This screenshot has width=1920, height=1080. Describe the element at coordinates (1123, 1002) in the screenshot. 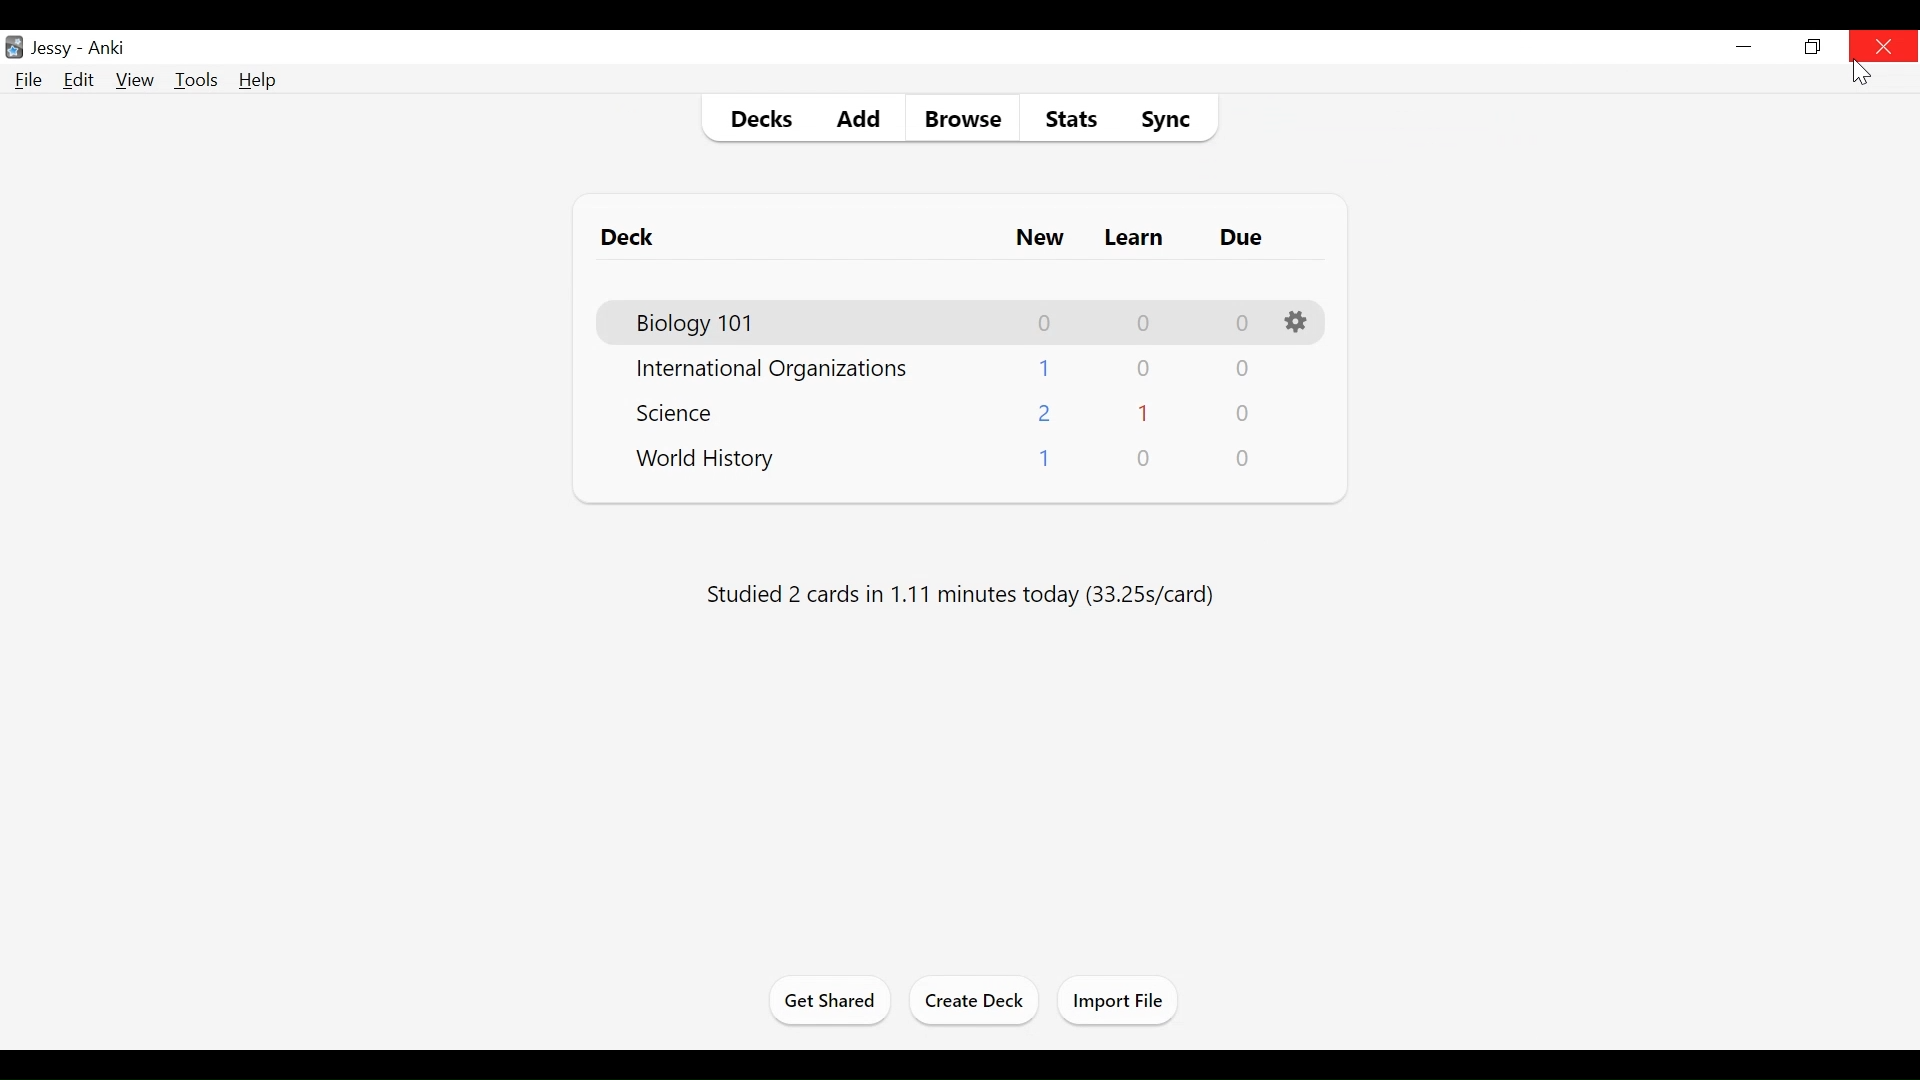

I see `Import Files` at that location.